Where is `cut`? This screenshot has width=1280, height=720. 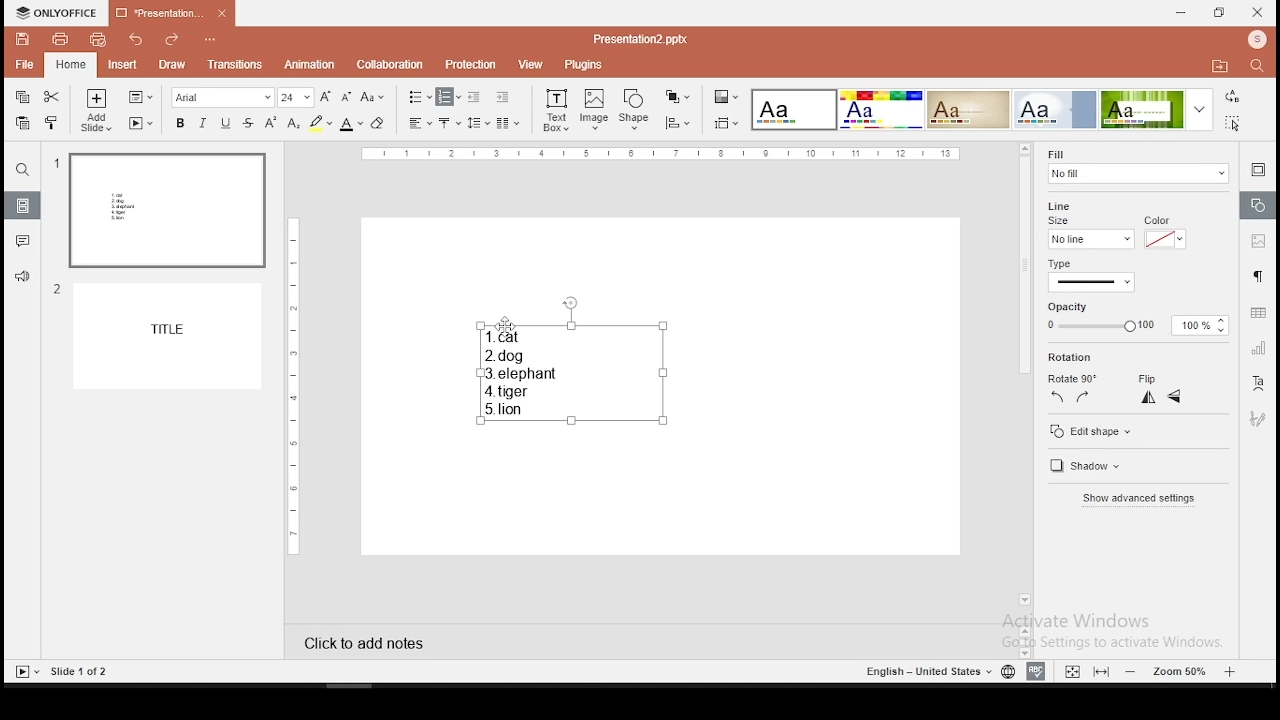 cut is located at coordinates (54, 95).